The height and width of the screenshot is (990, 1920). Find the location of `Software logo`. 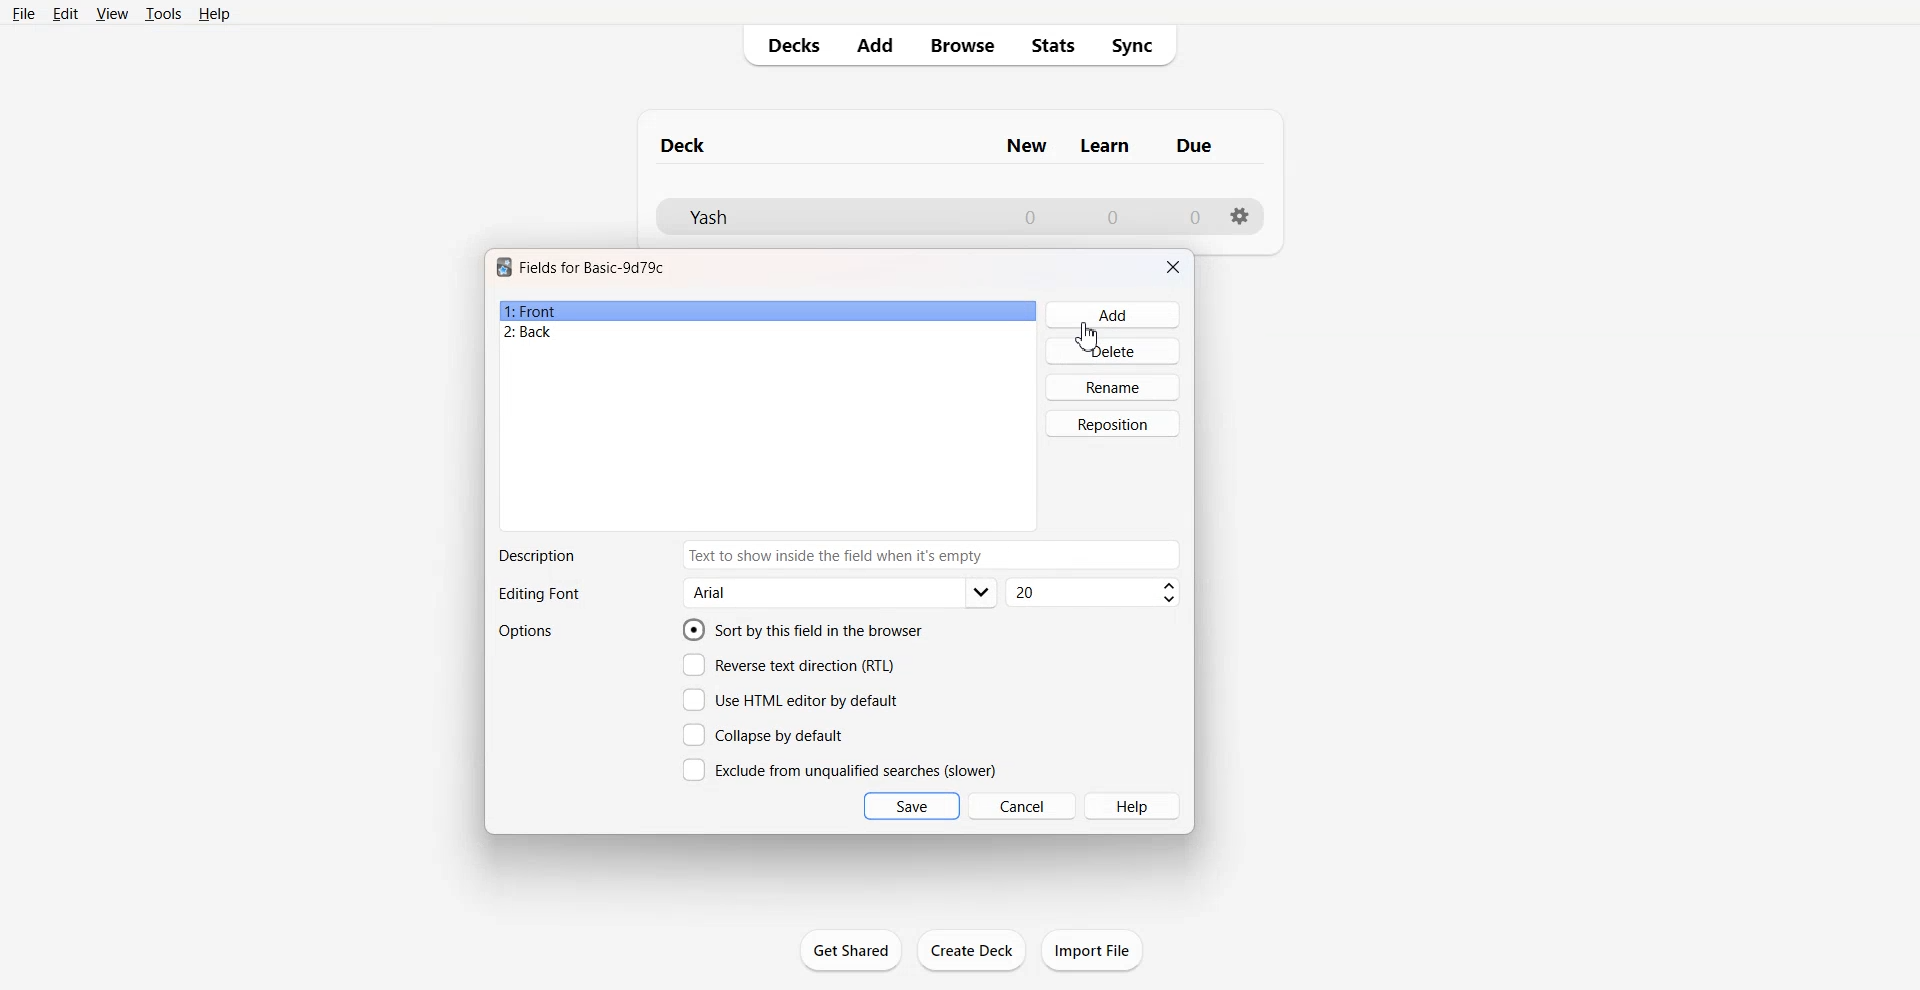

Software logo is located at coordinates (504, 267).